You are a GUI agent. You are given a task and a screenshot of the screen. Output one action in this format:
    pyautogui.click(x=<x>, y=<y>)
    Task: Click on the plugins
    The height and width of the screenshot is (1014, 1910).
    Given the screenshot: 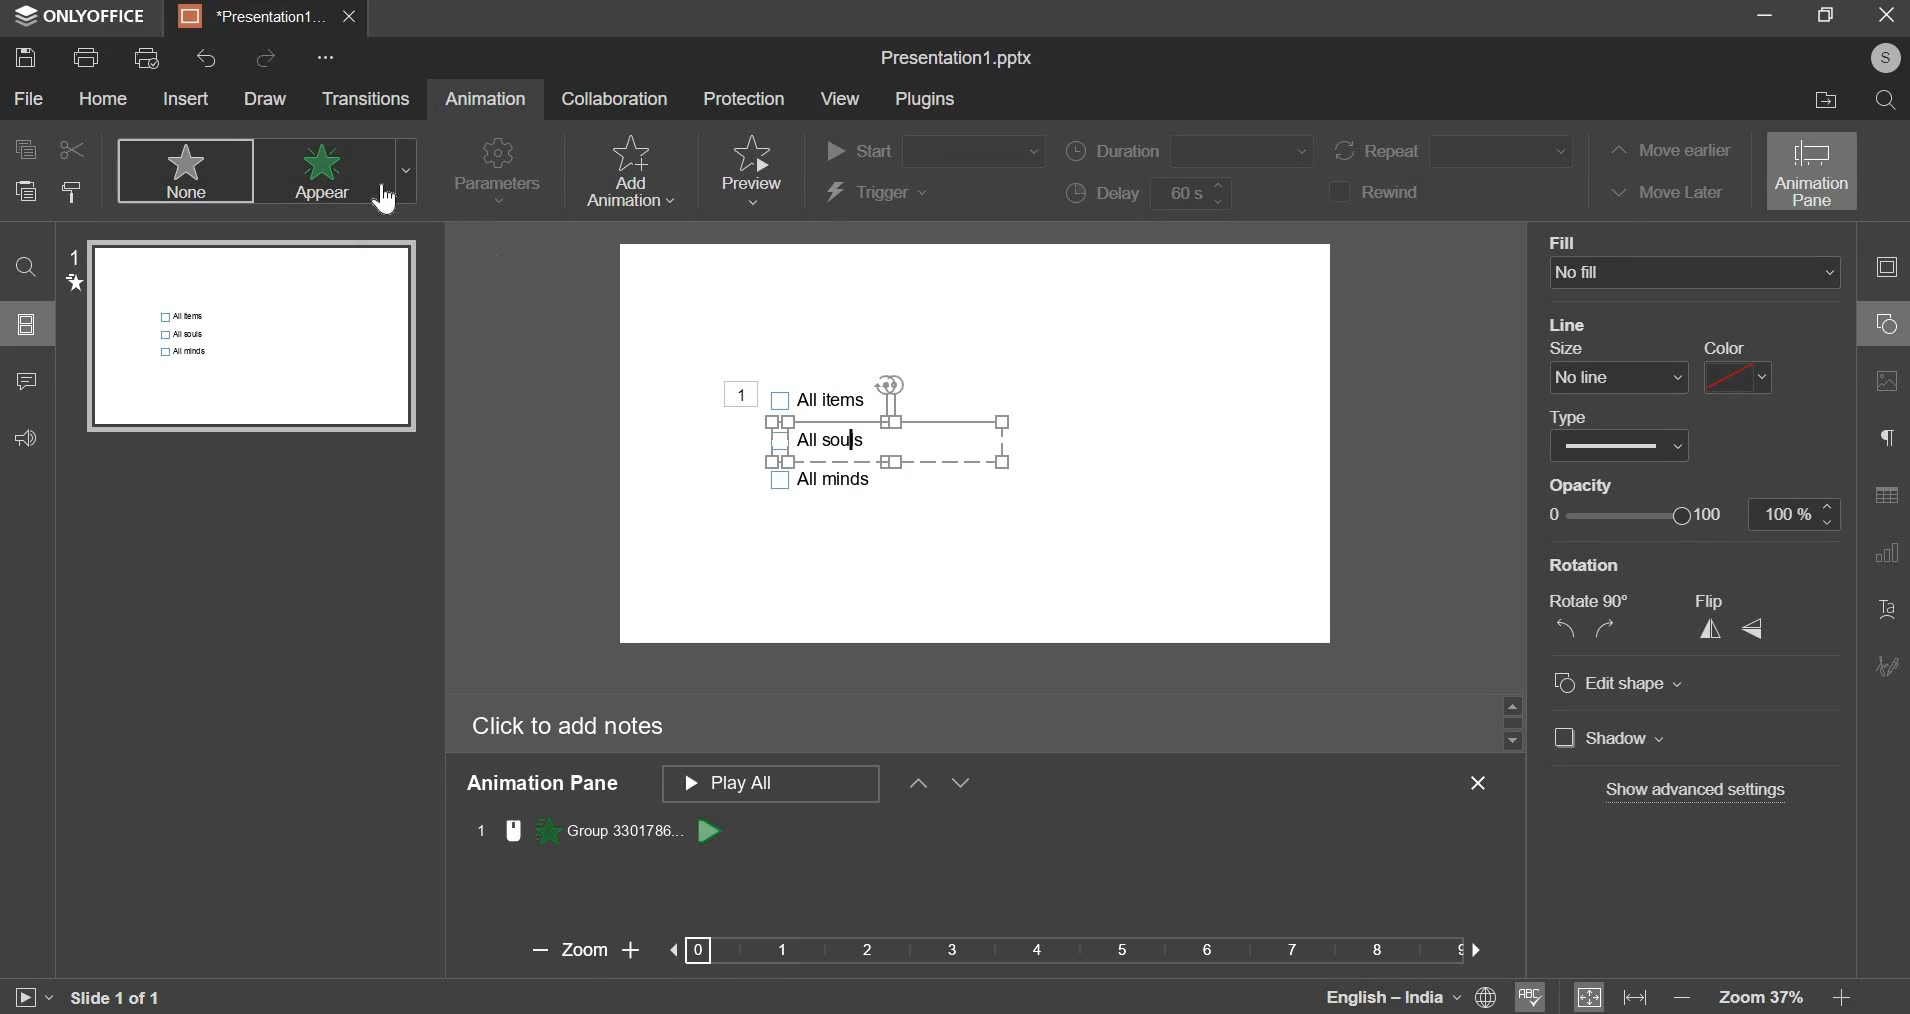 What is the action you would take?
    pyautogui.click(x=923, y=100)
    